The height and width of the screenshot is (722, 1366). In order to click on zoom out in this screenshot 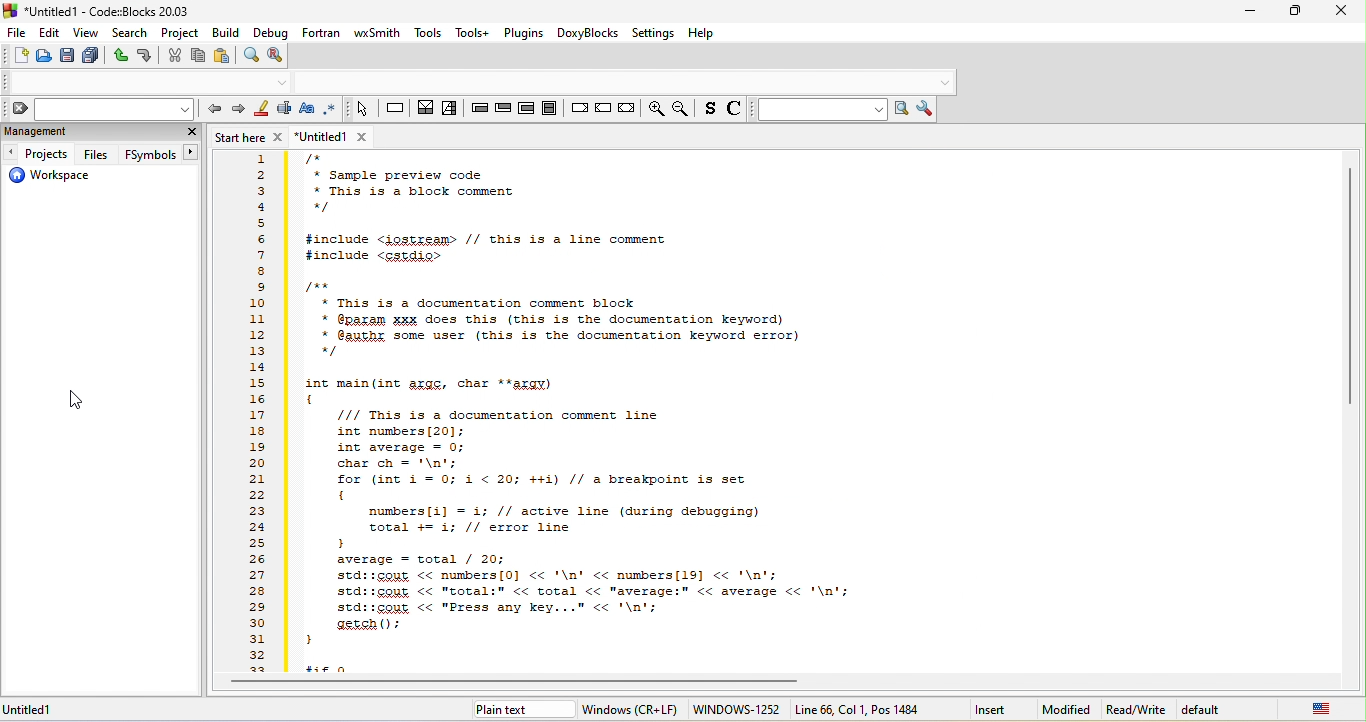, I will do `click(683, 109)`.